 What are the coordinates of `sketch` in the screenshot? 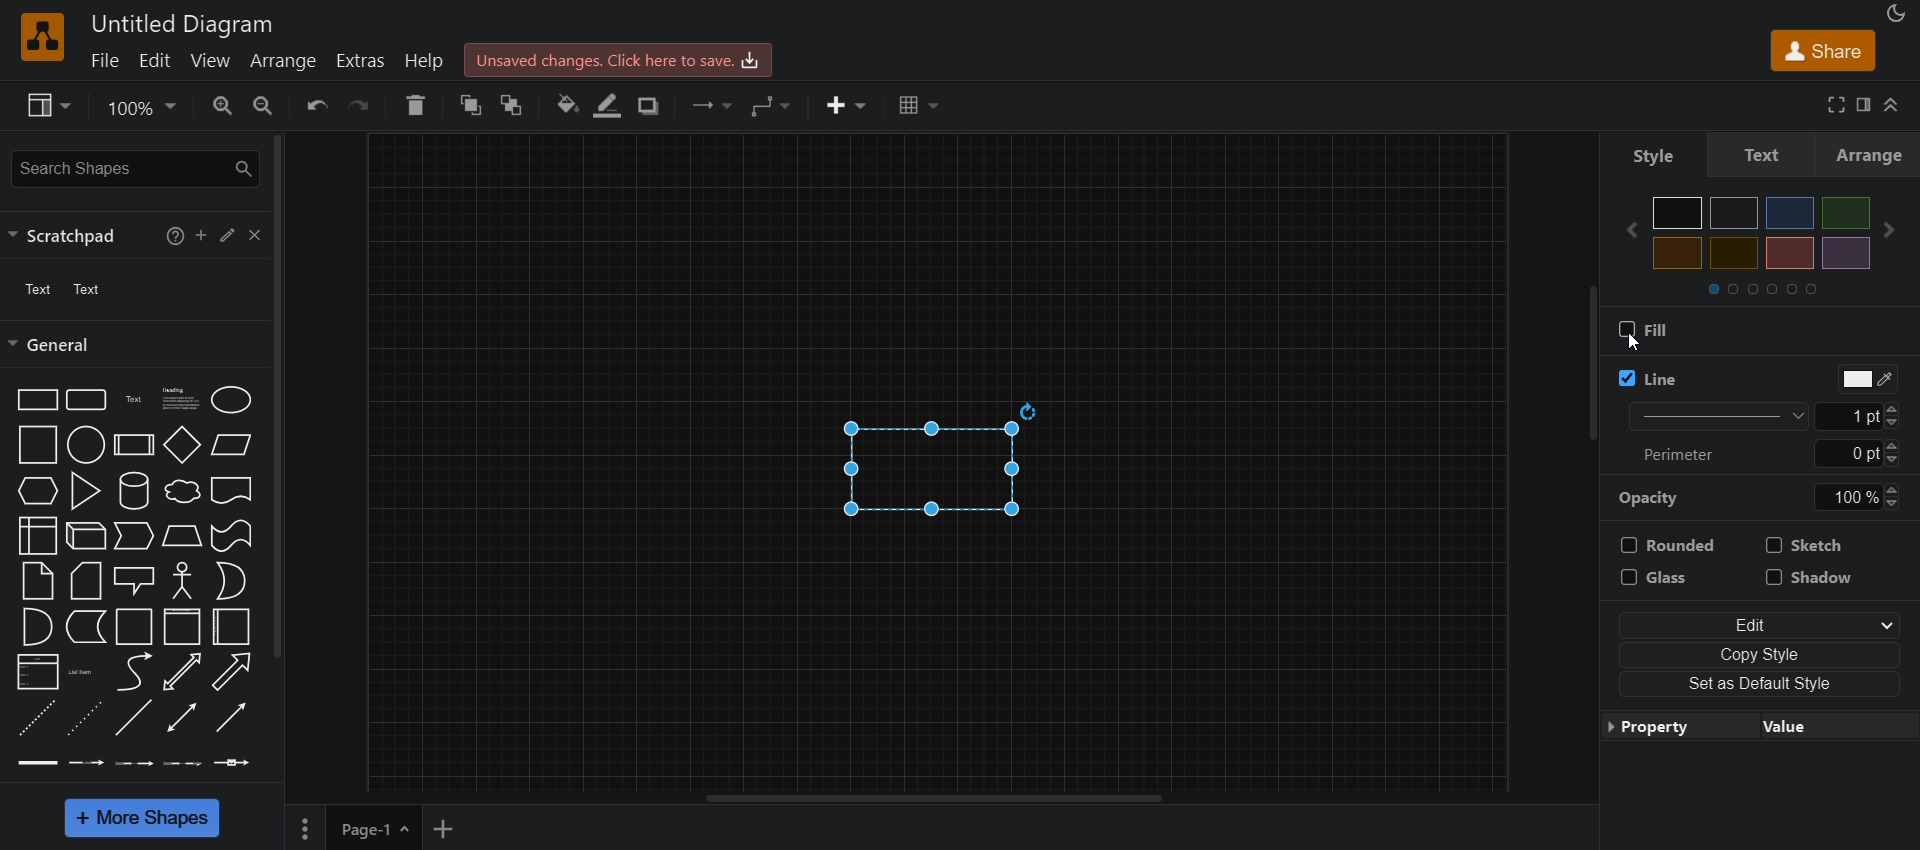 It's located at (1807, 546).